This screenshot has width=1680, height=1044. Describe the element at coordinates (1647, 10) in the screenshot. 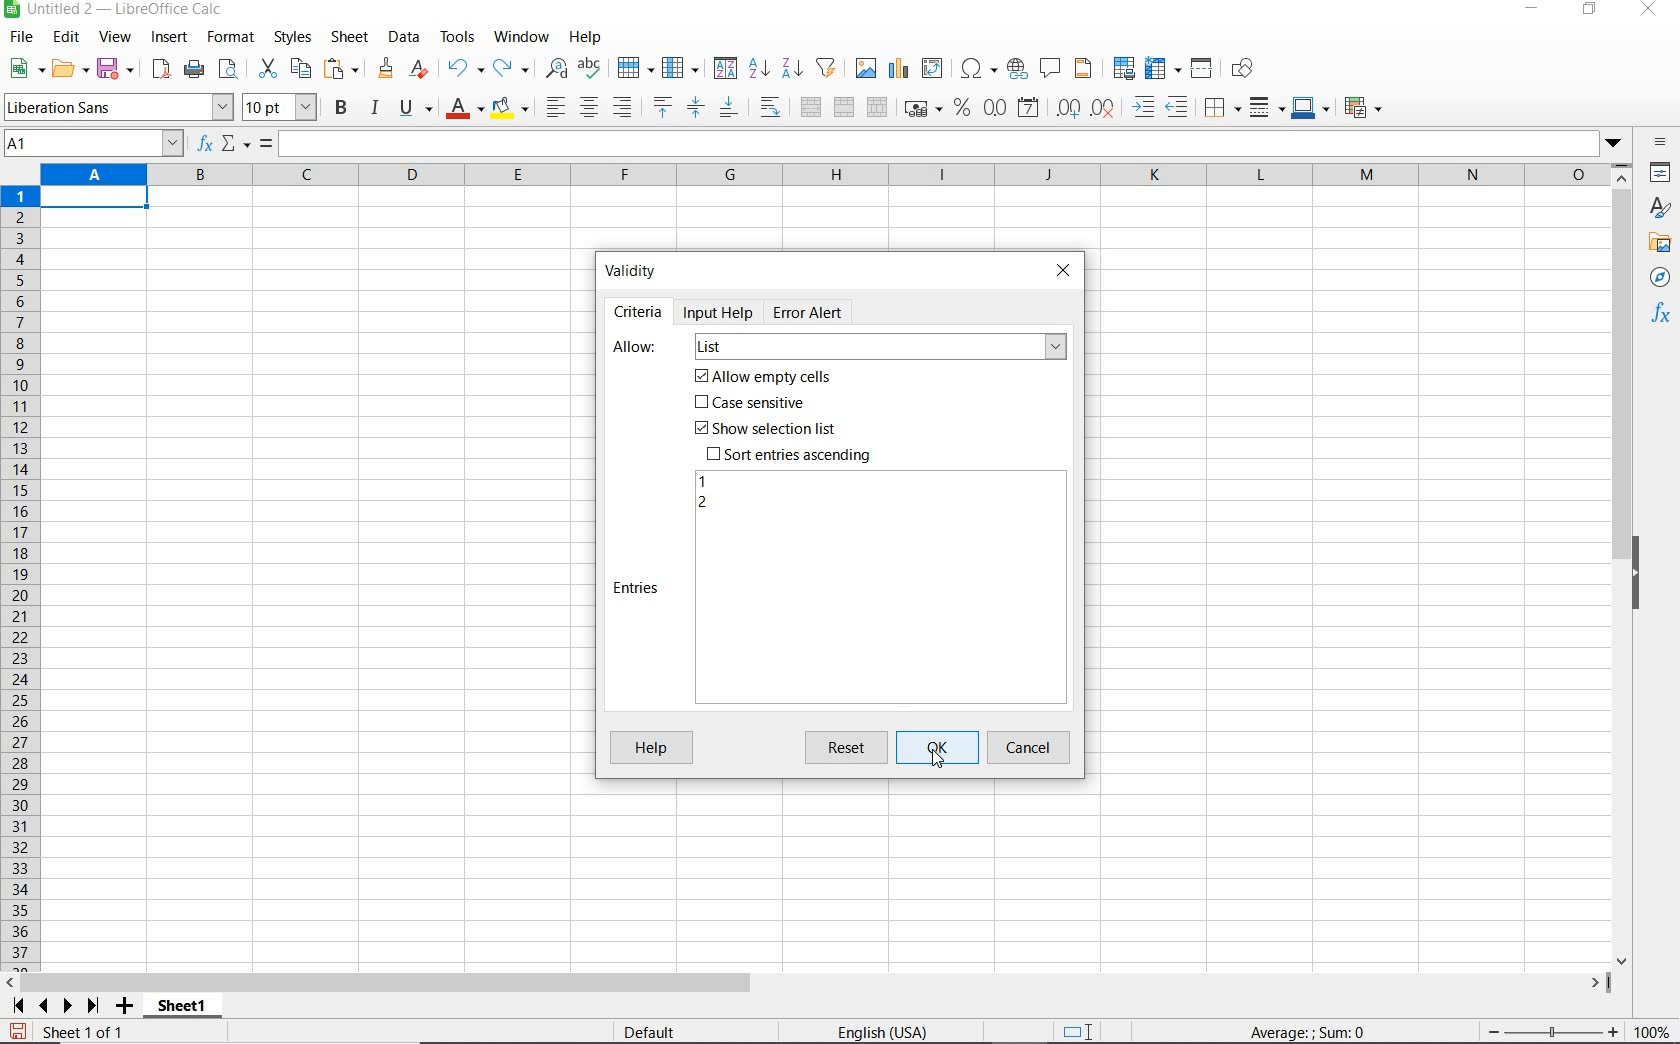

I see `close` at that location.